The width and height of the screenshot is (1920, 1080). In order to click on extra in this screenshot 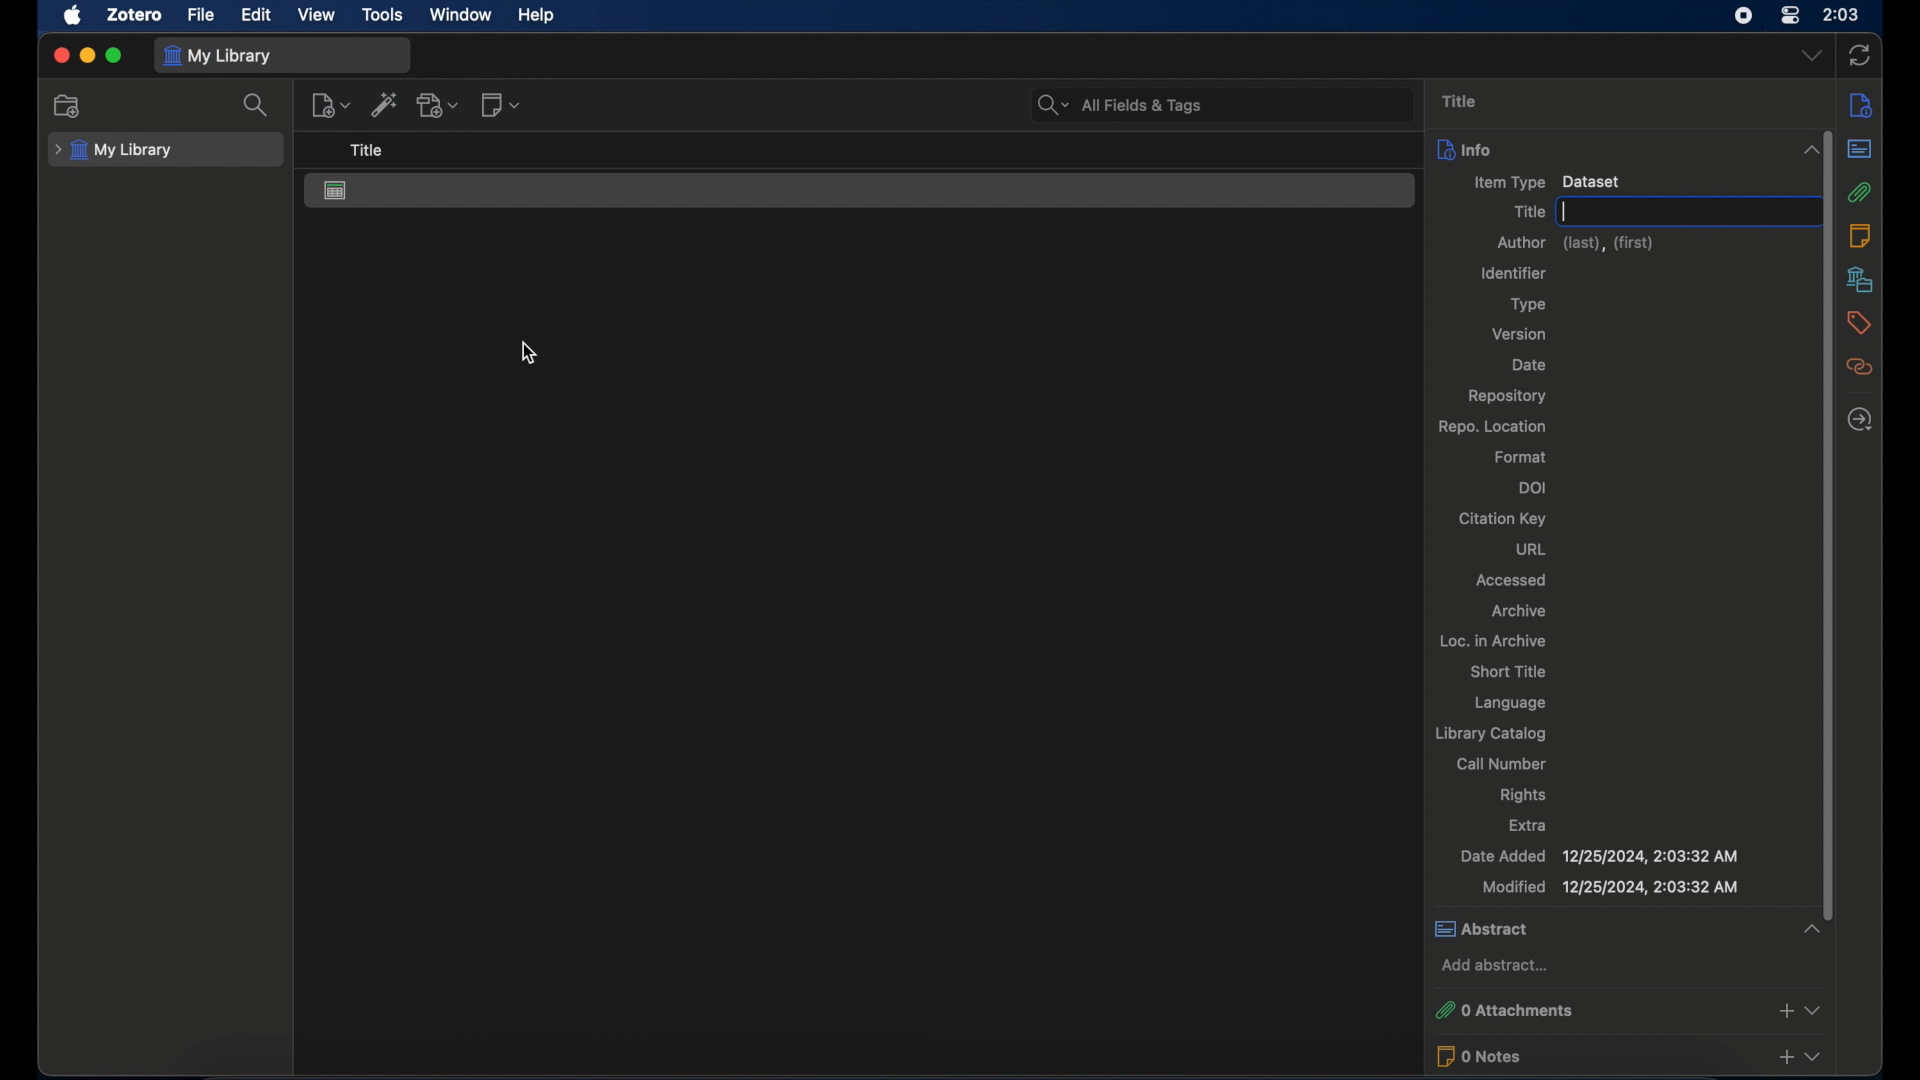, I will do `click(1529, 824)`.